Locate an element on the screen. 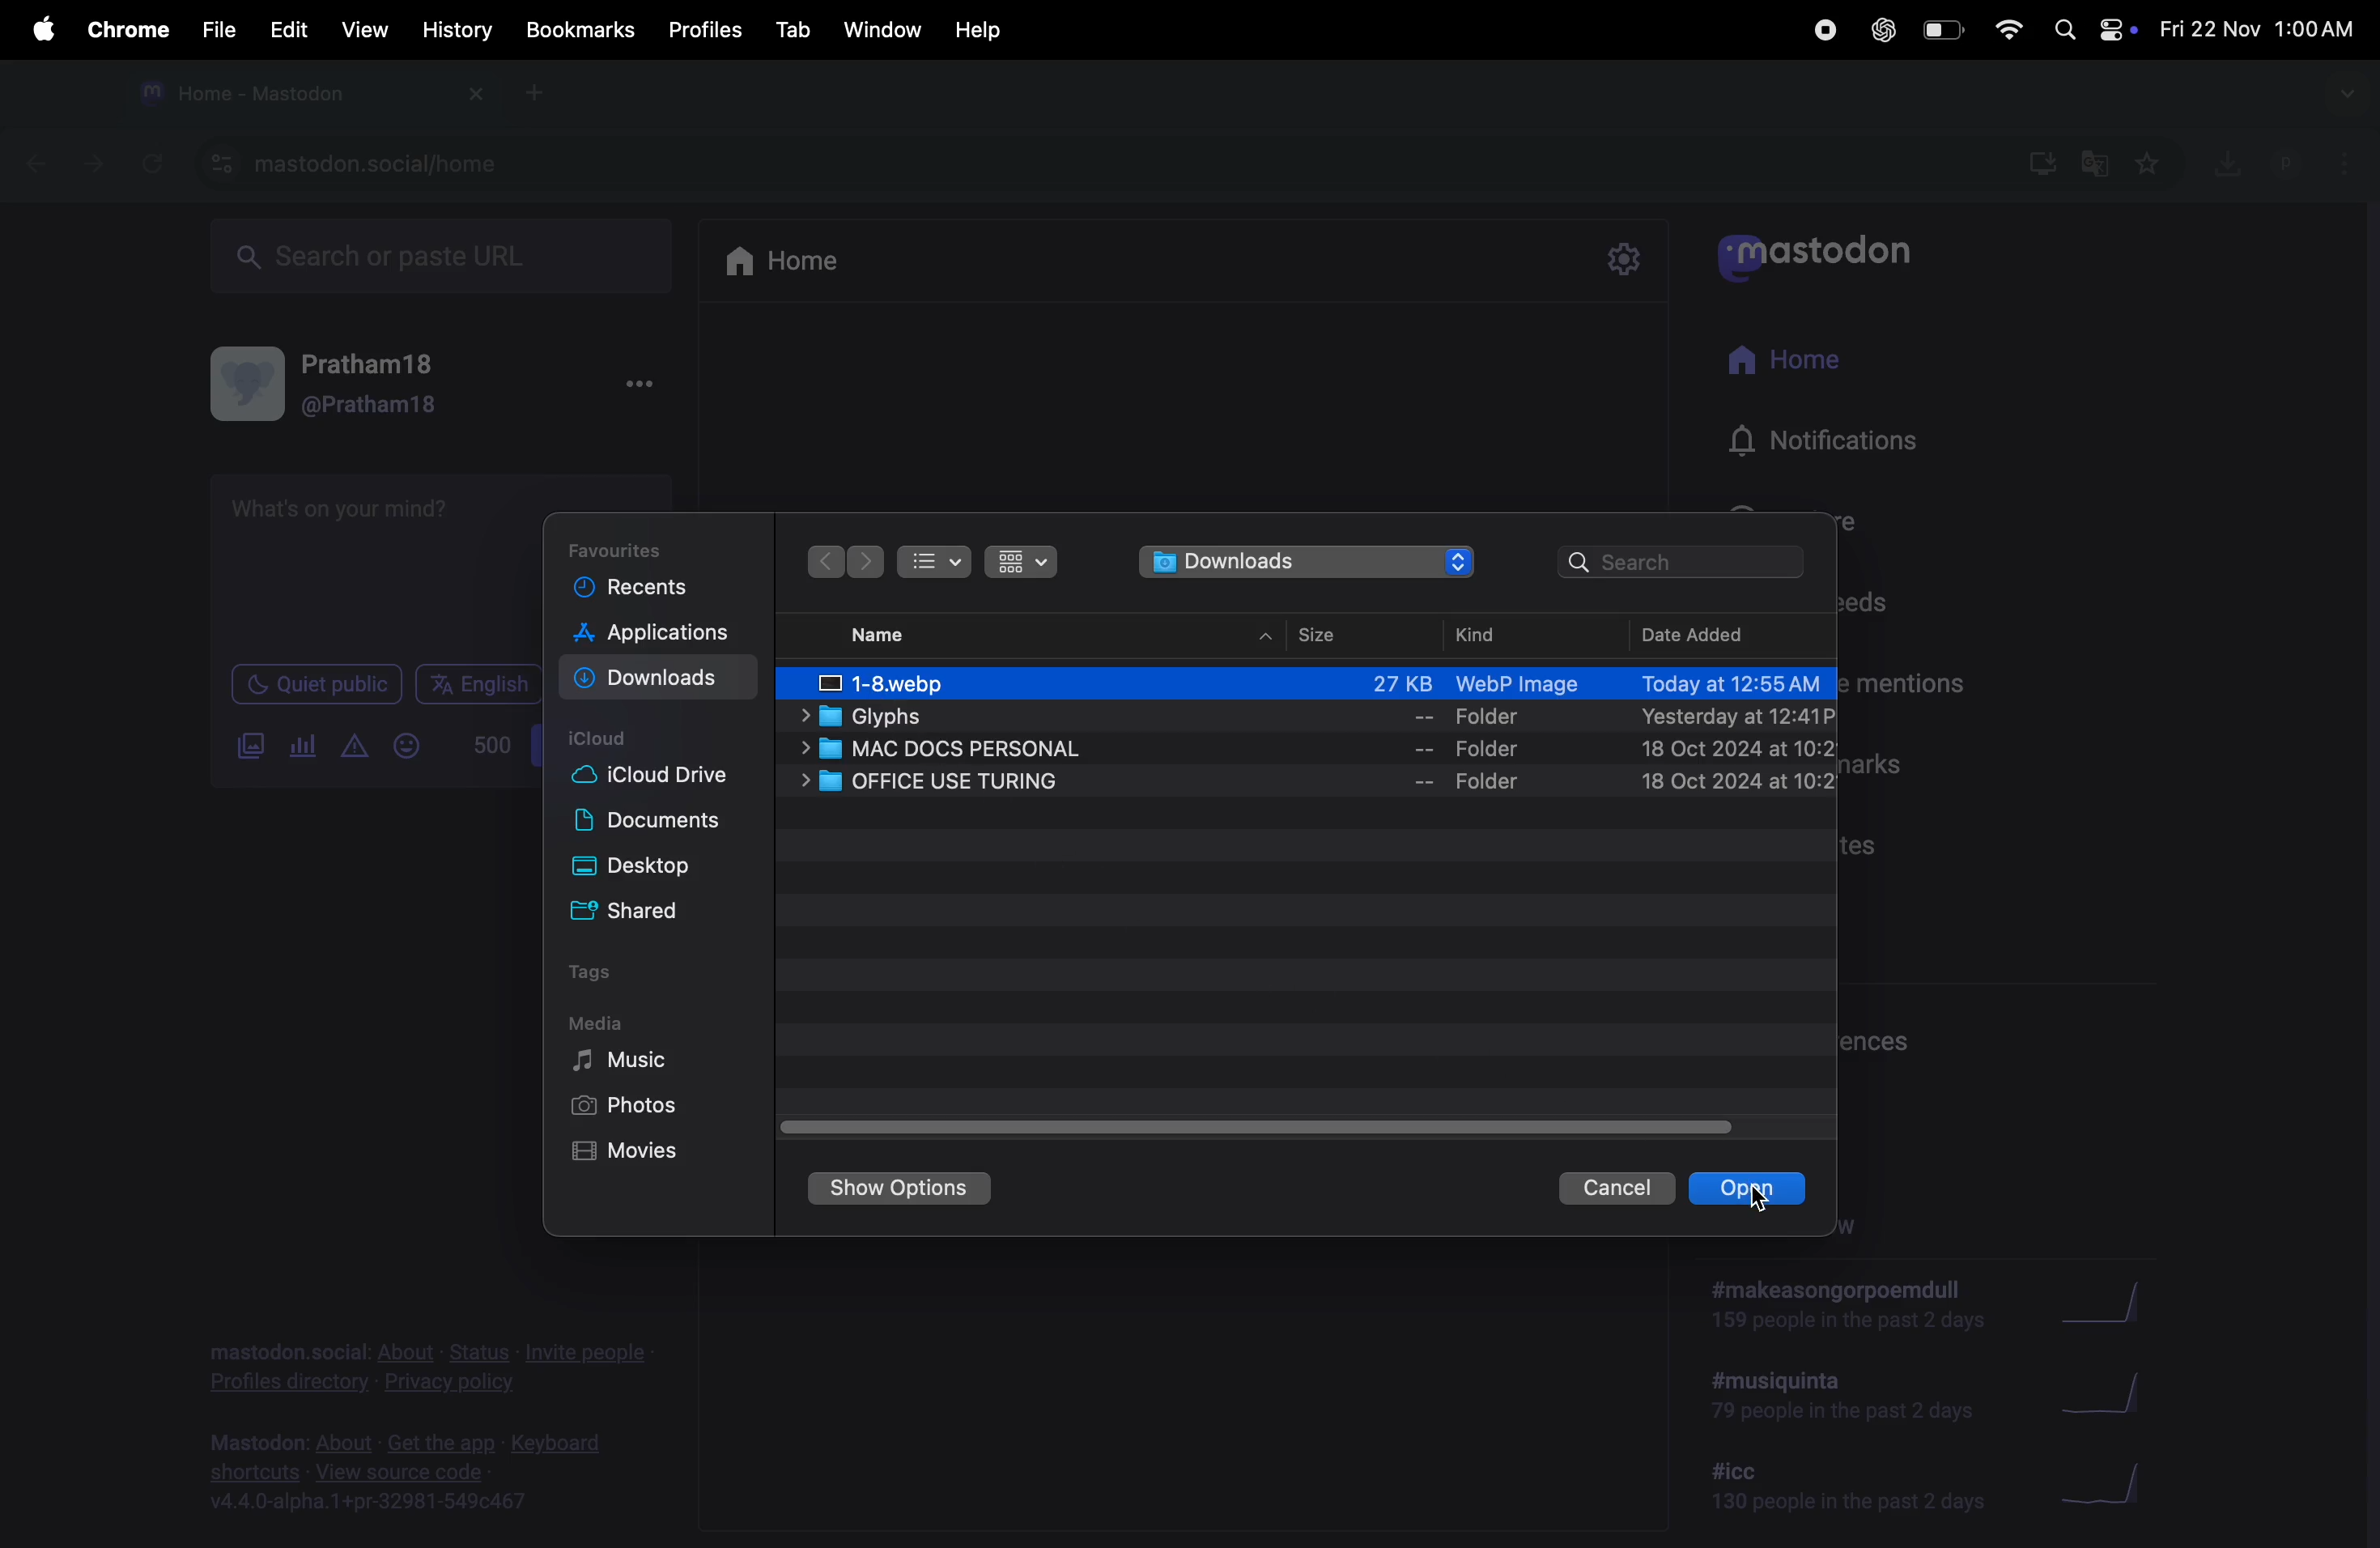 The height and width of the screenshot is (1548, 2380). pratham18 is located at coordinates (373, 365).